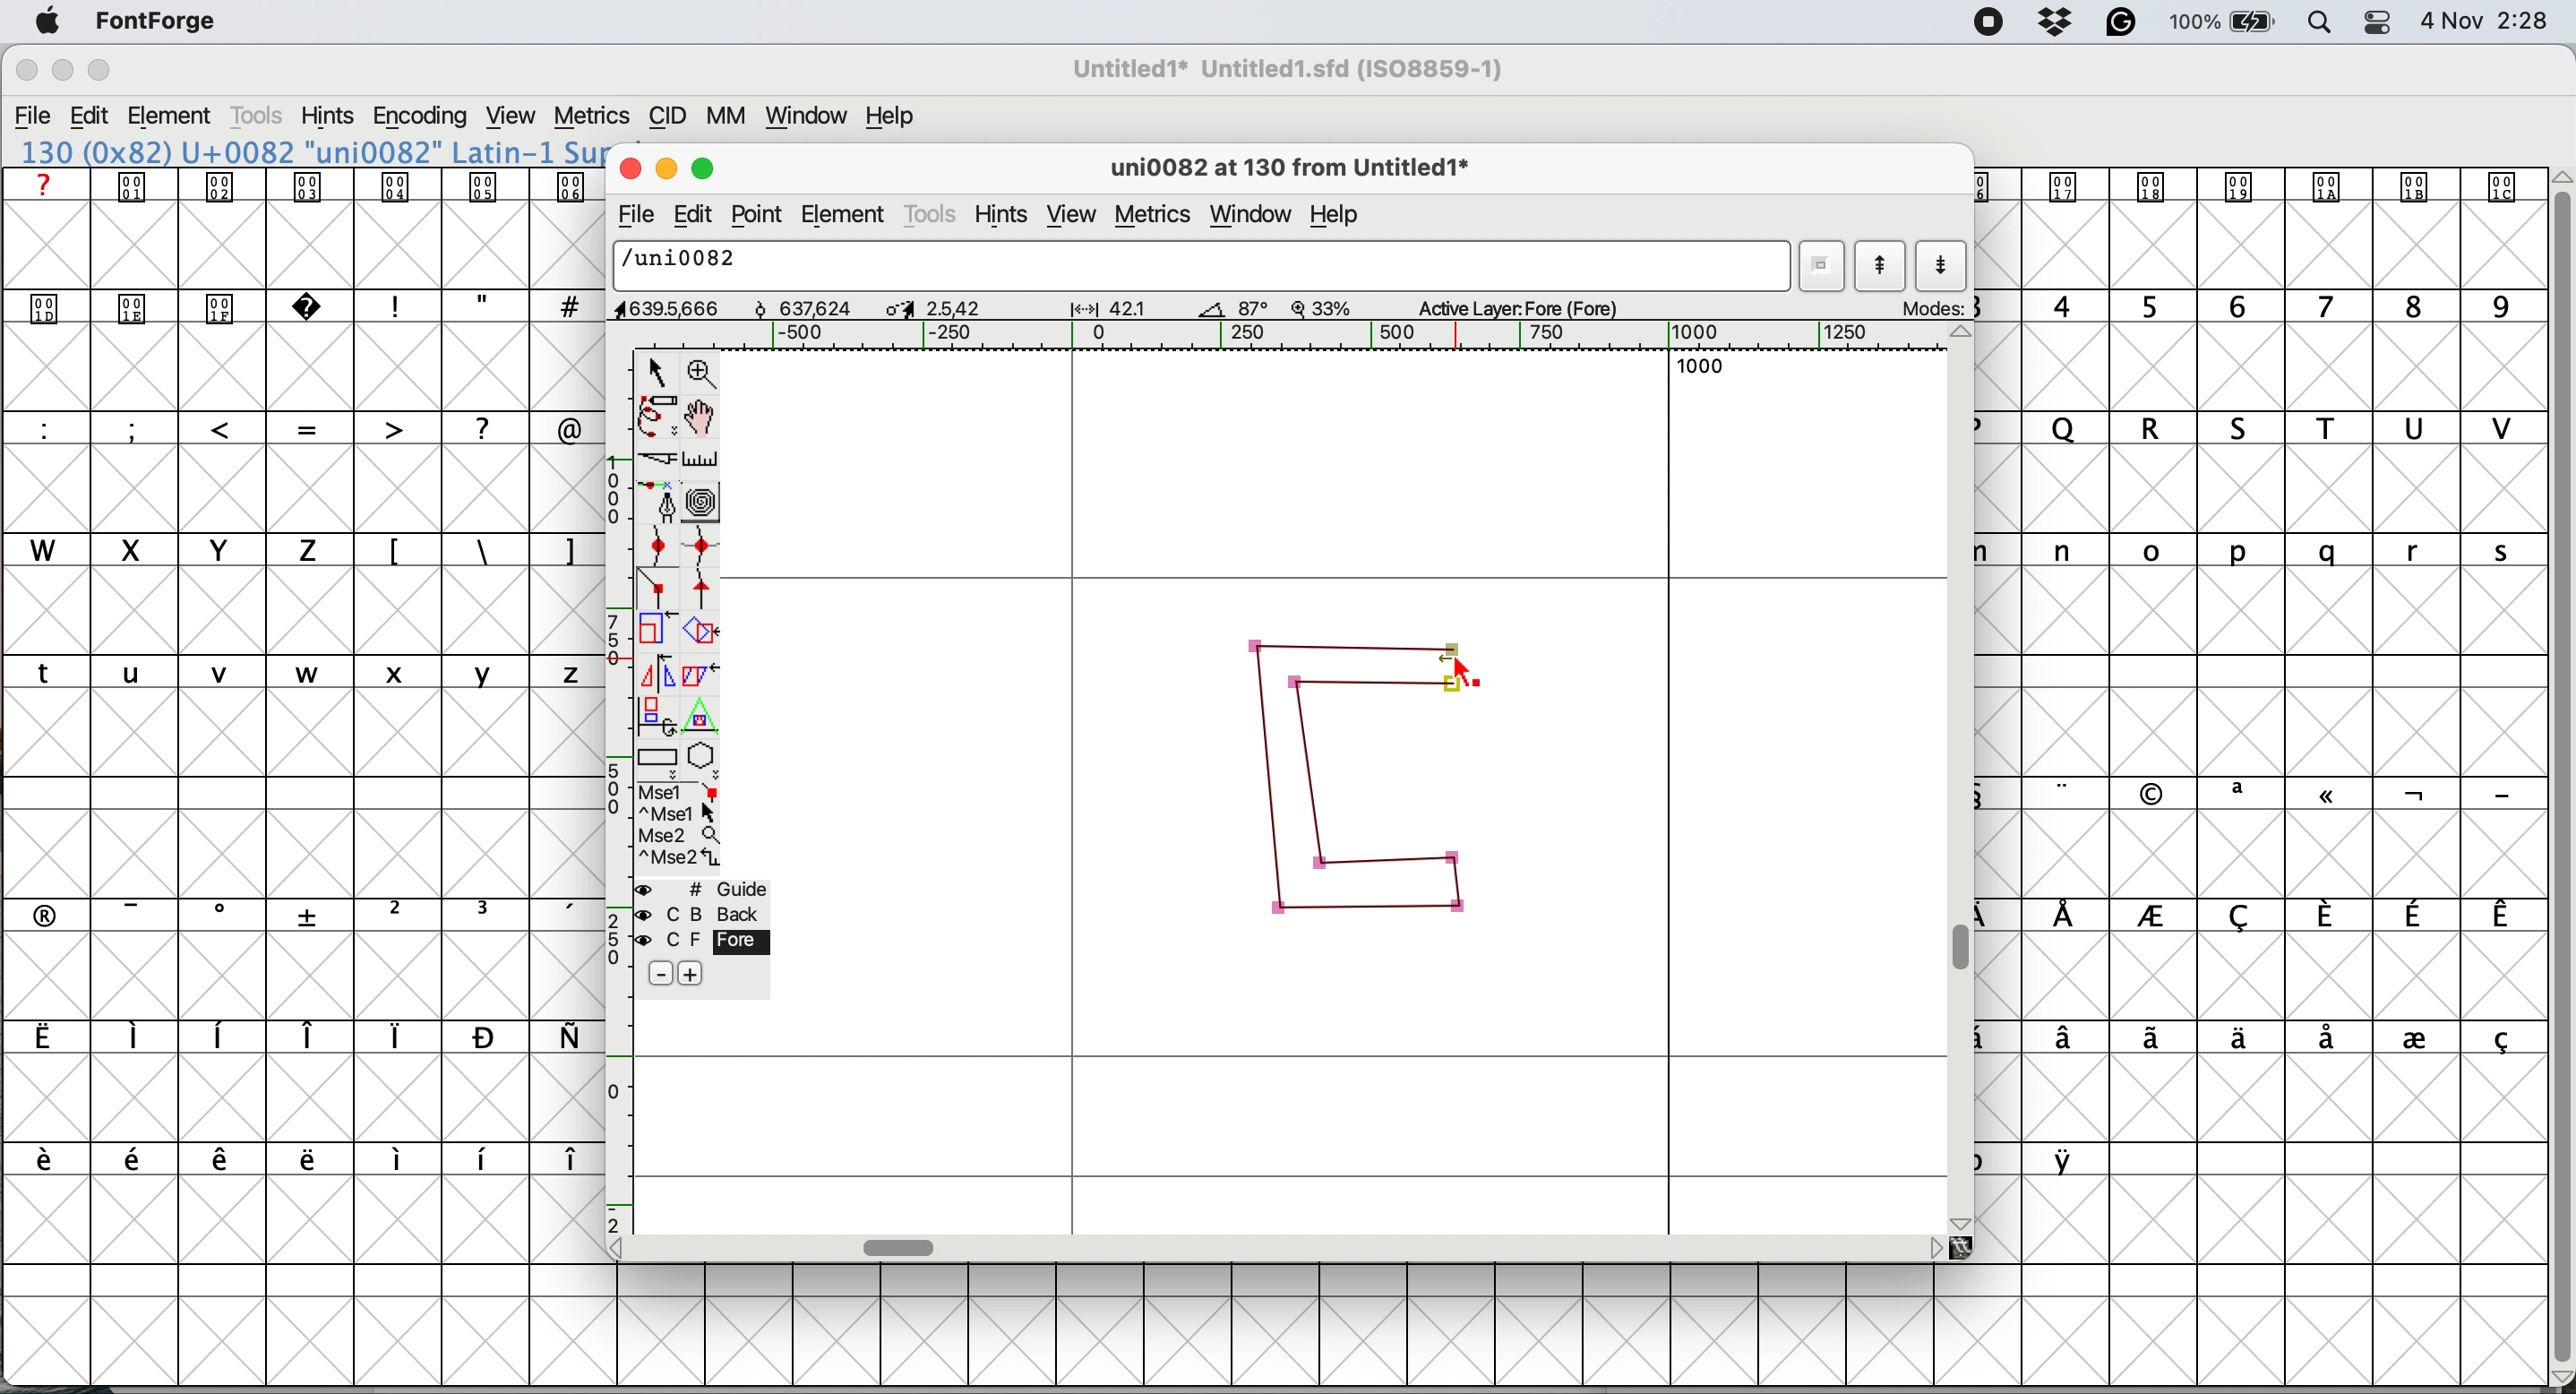 Image resolution: width=2576 pixels, height=1394 pixels. I want to click on current word list, so click(1819, 266).